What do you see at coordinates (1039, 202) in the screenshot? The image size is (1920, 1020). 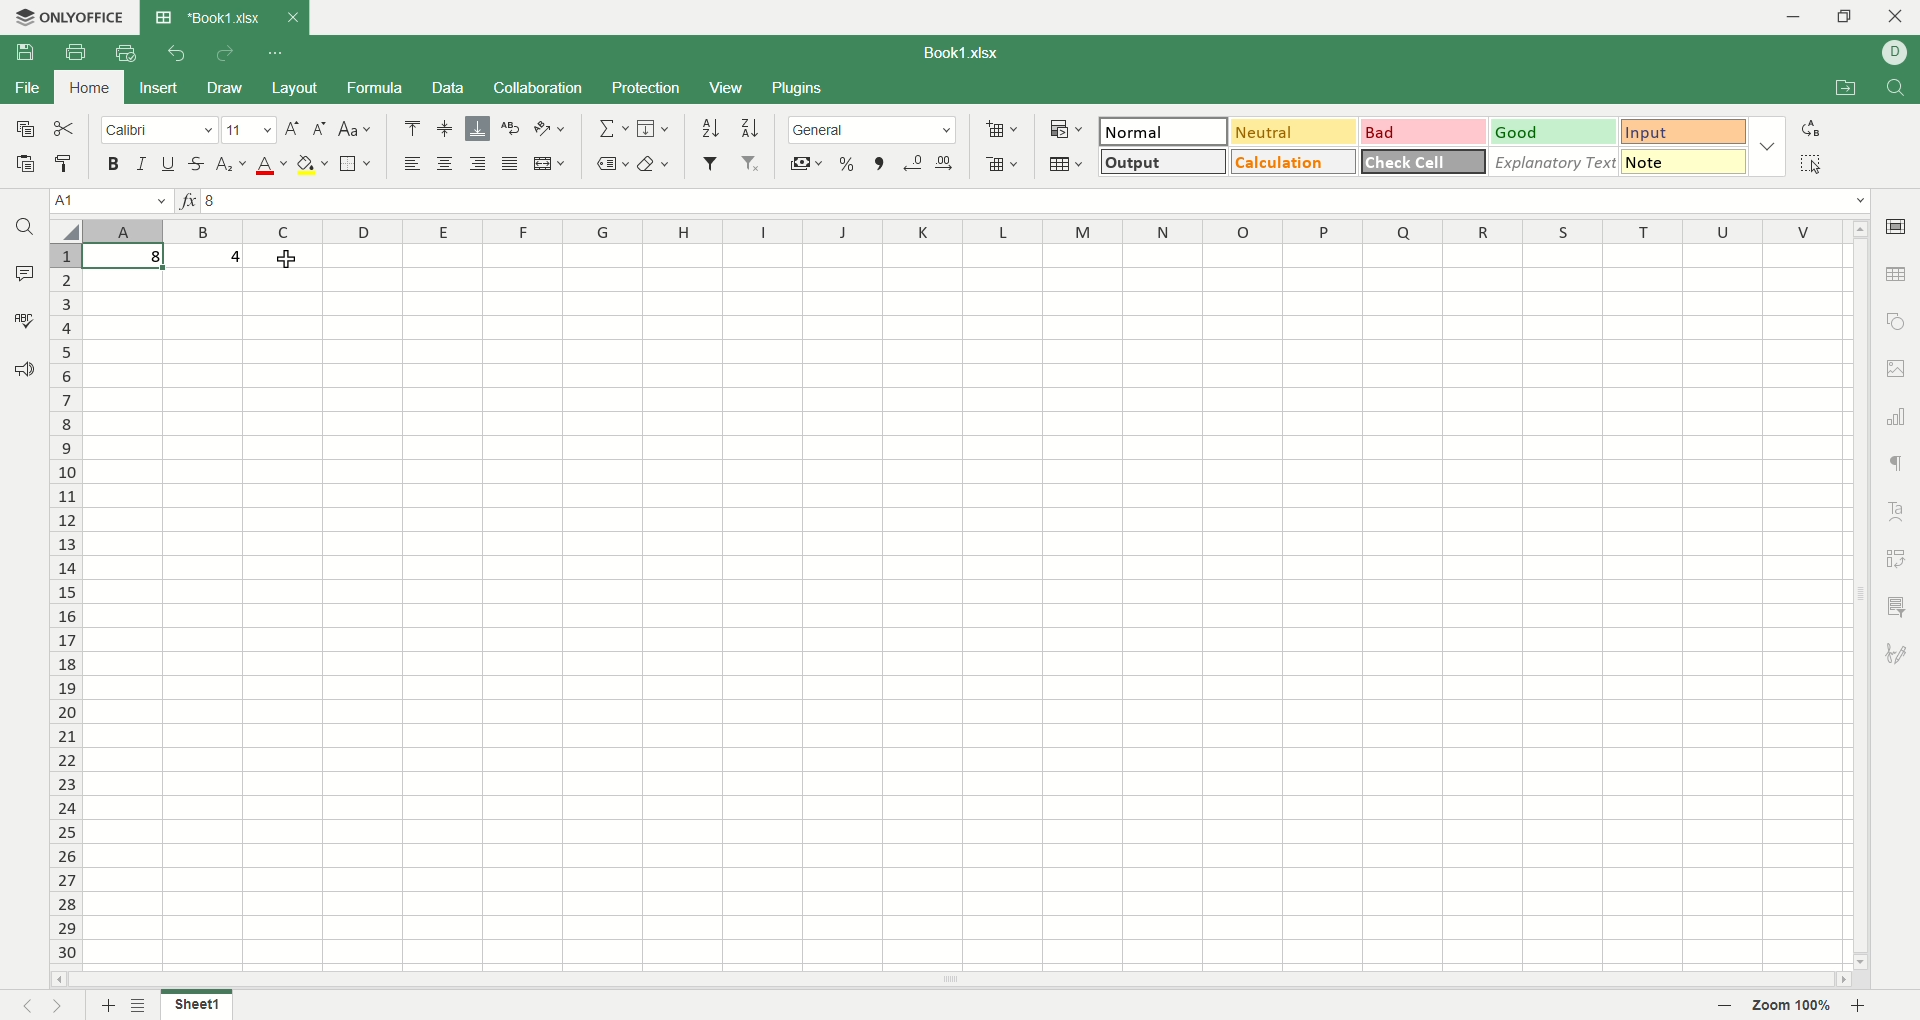 I see `input line` at bounding box center [1039, 202].